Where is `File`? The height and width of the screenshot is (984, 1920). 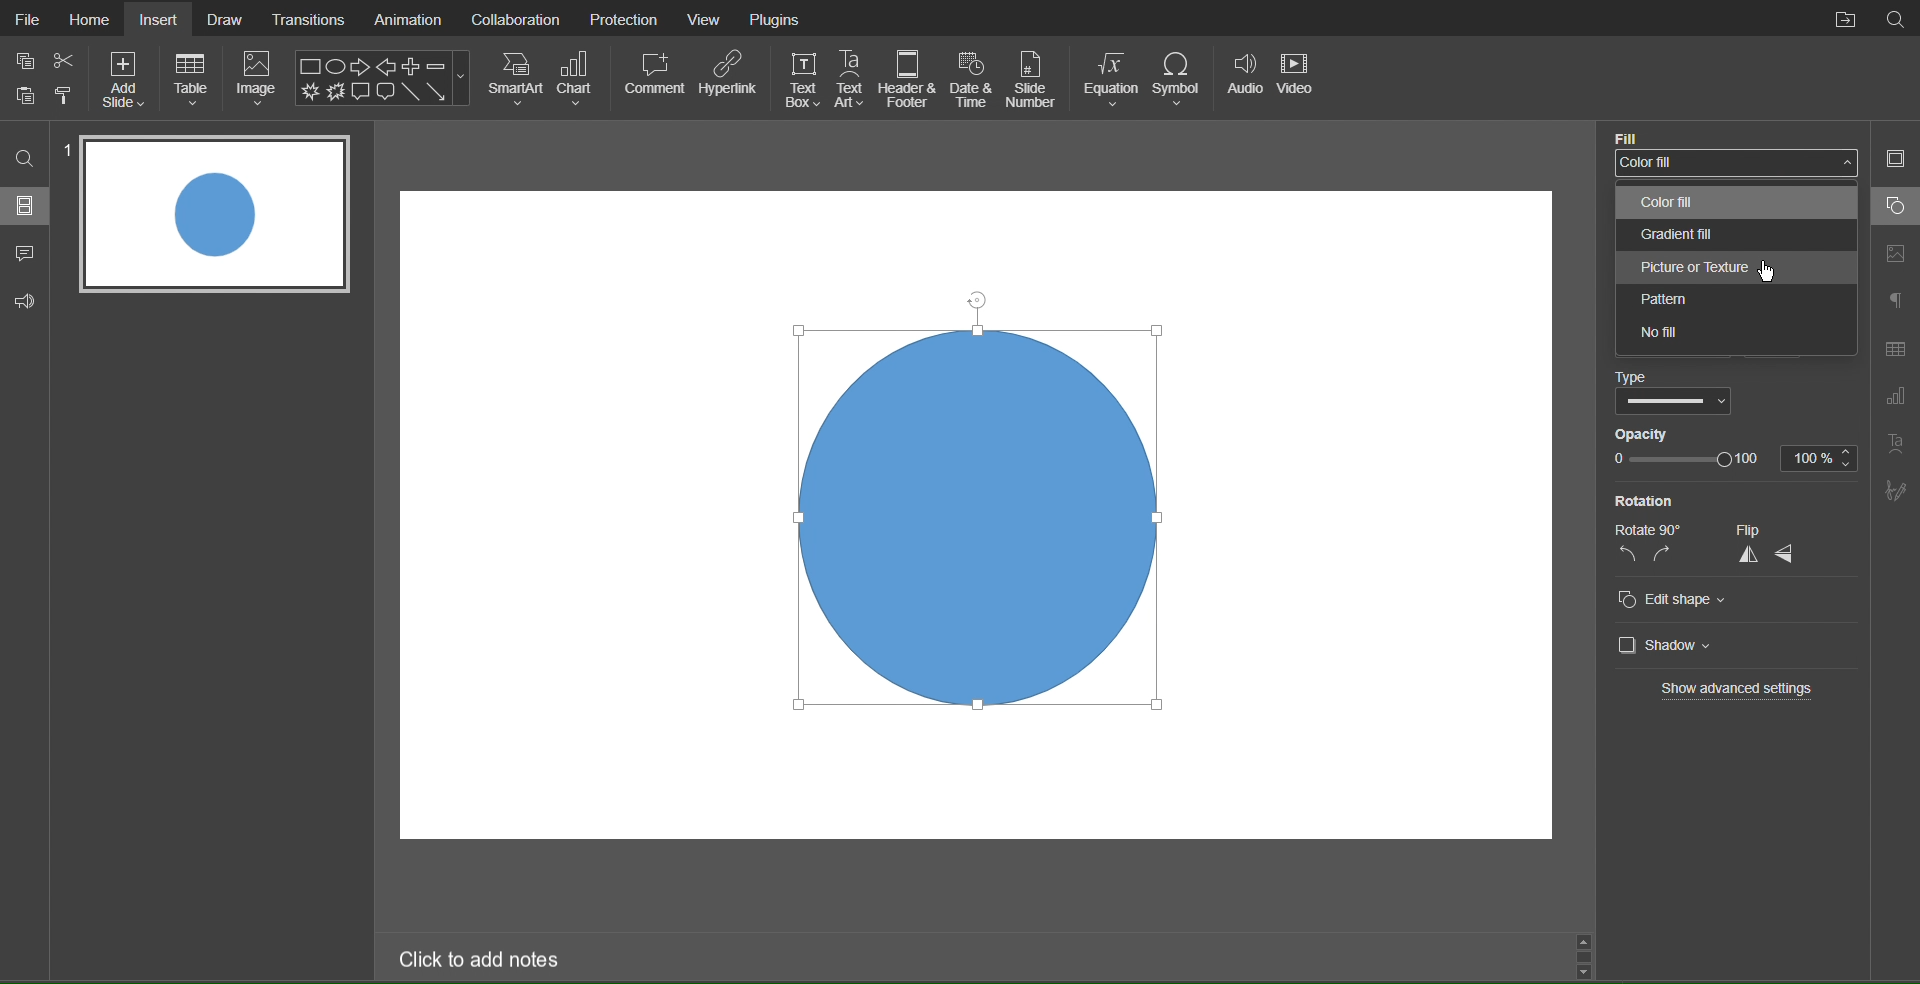
File is located at coordinates (24, 17).